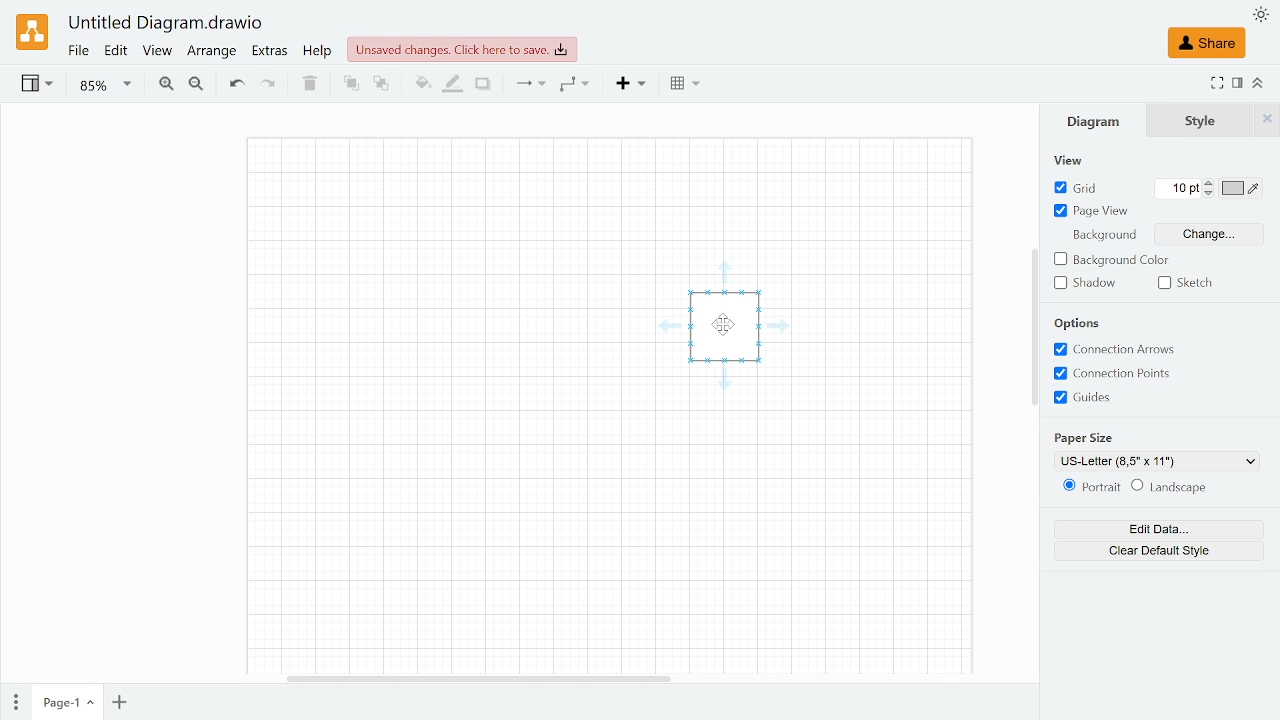  I want to click on Draw.io logo, so click(34, 31).